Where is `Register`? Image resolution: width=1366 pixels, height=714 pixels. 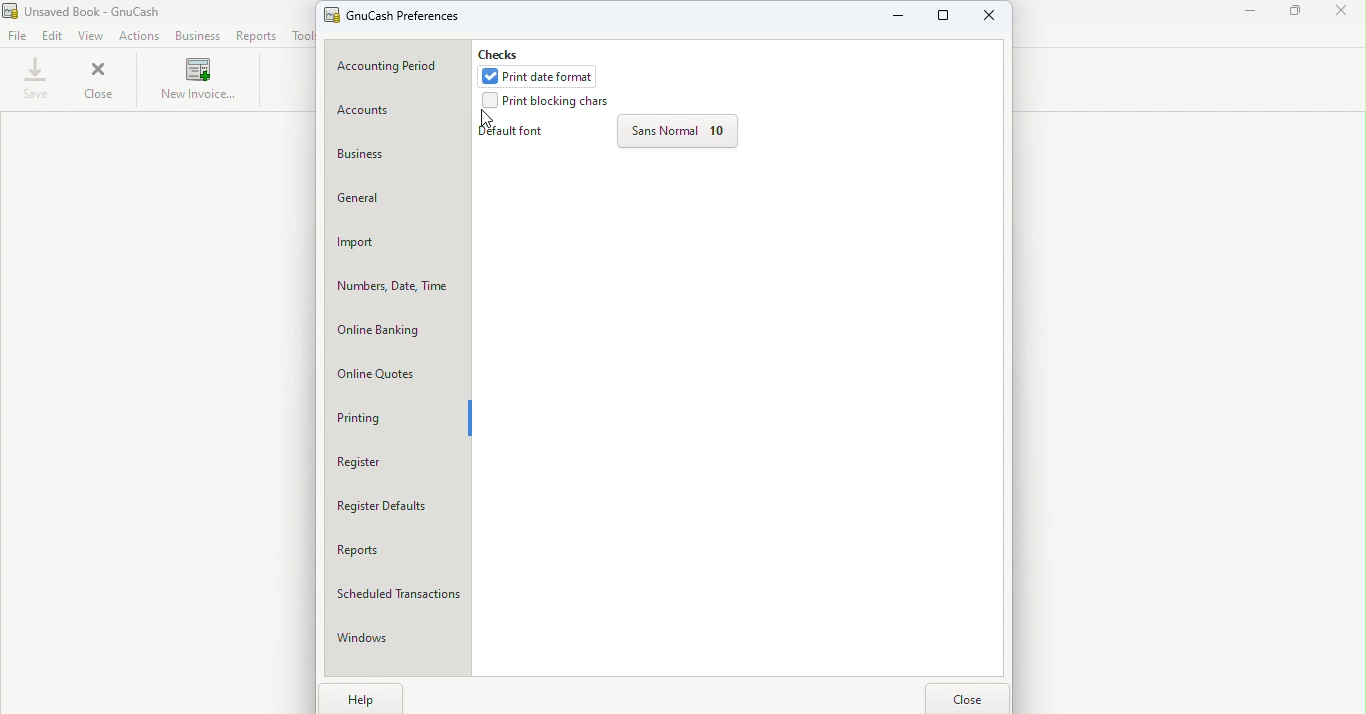 Register is located at coordinates (400, 463).